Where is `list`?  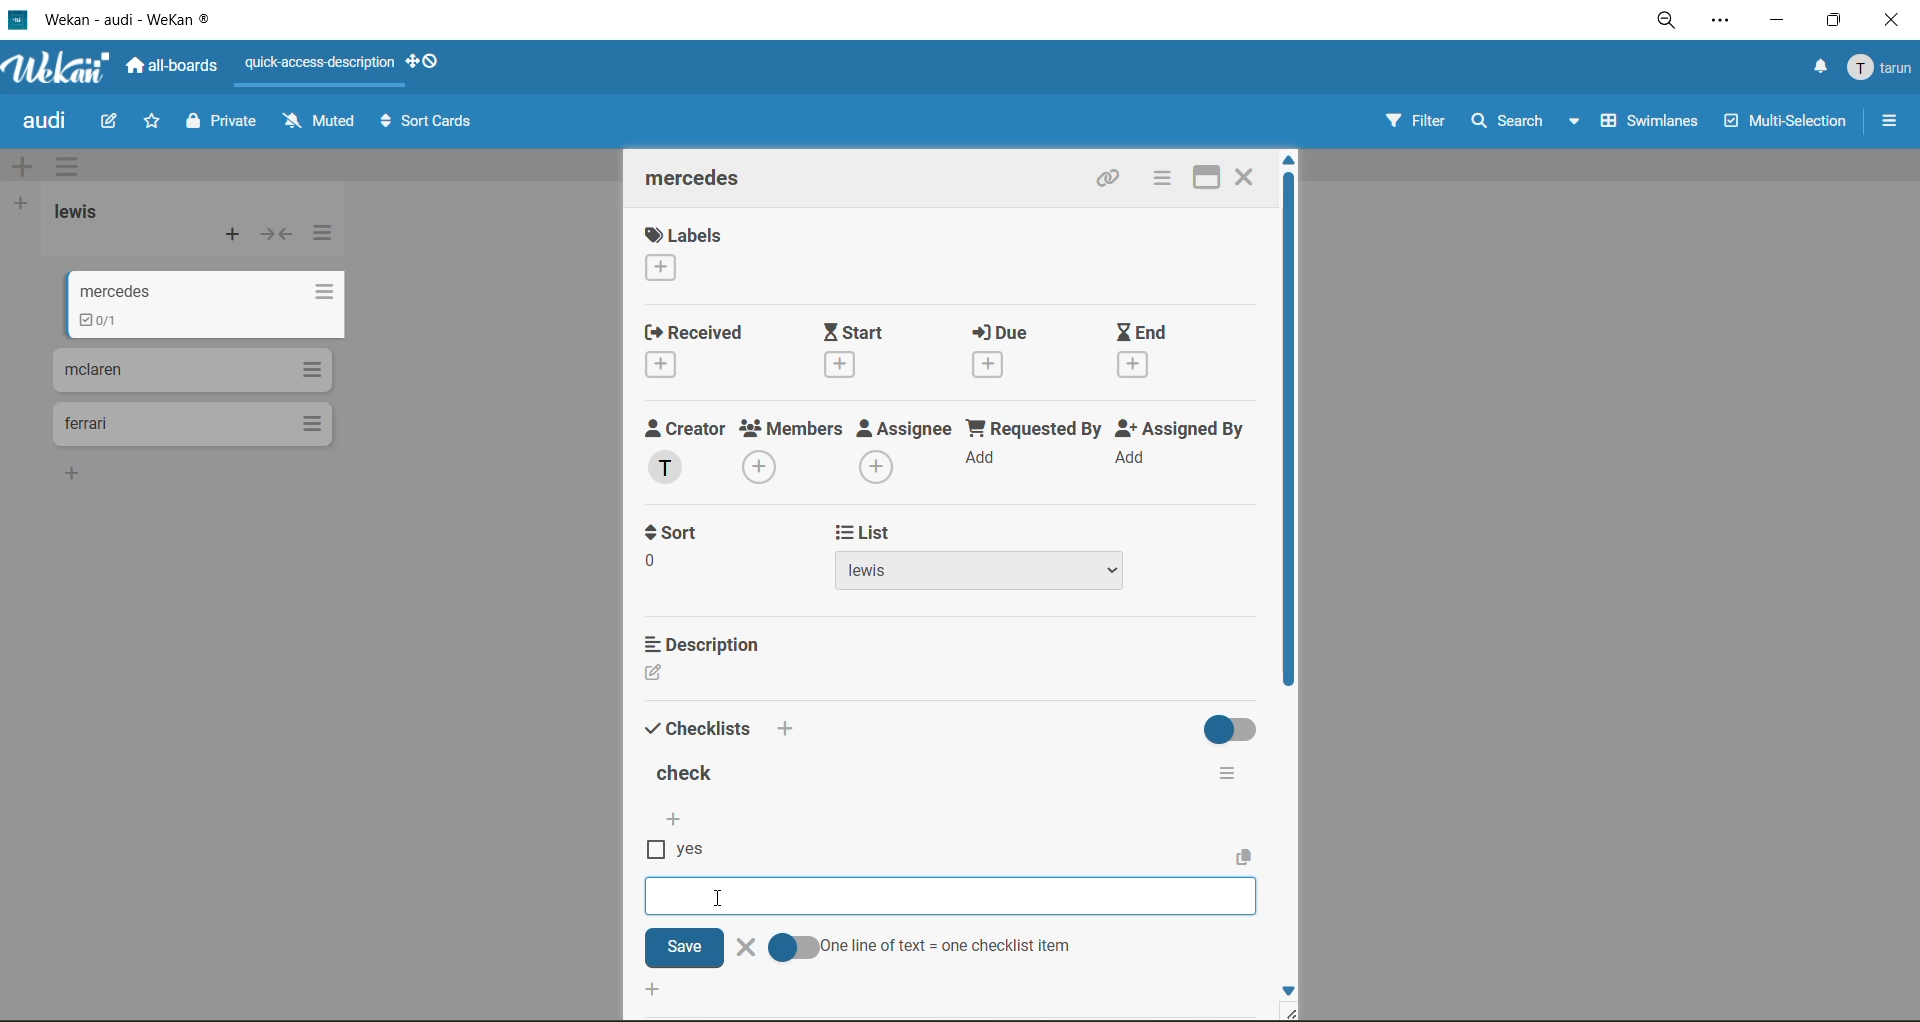
list is located at coordinates (1011, 575).